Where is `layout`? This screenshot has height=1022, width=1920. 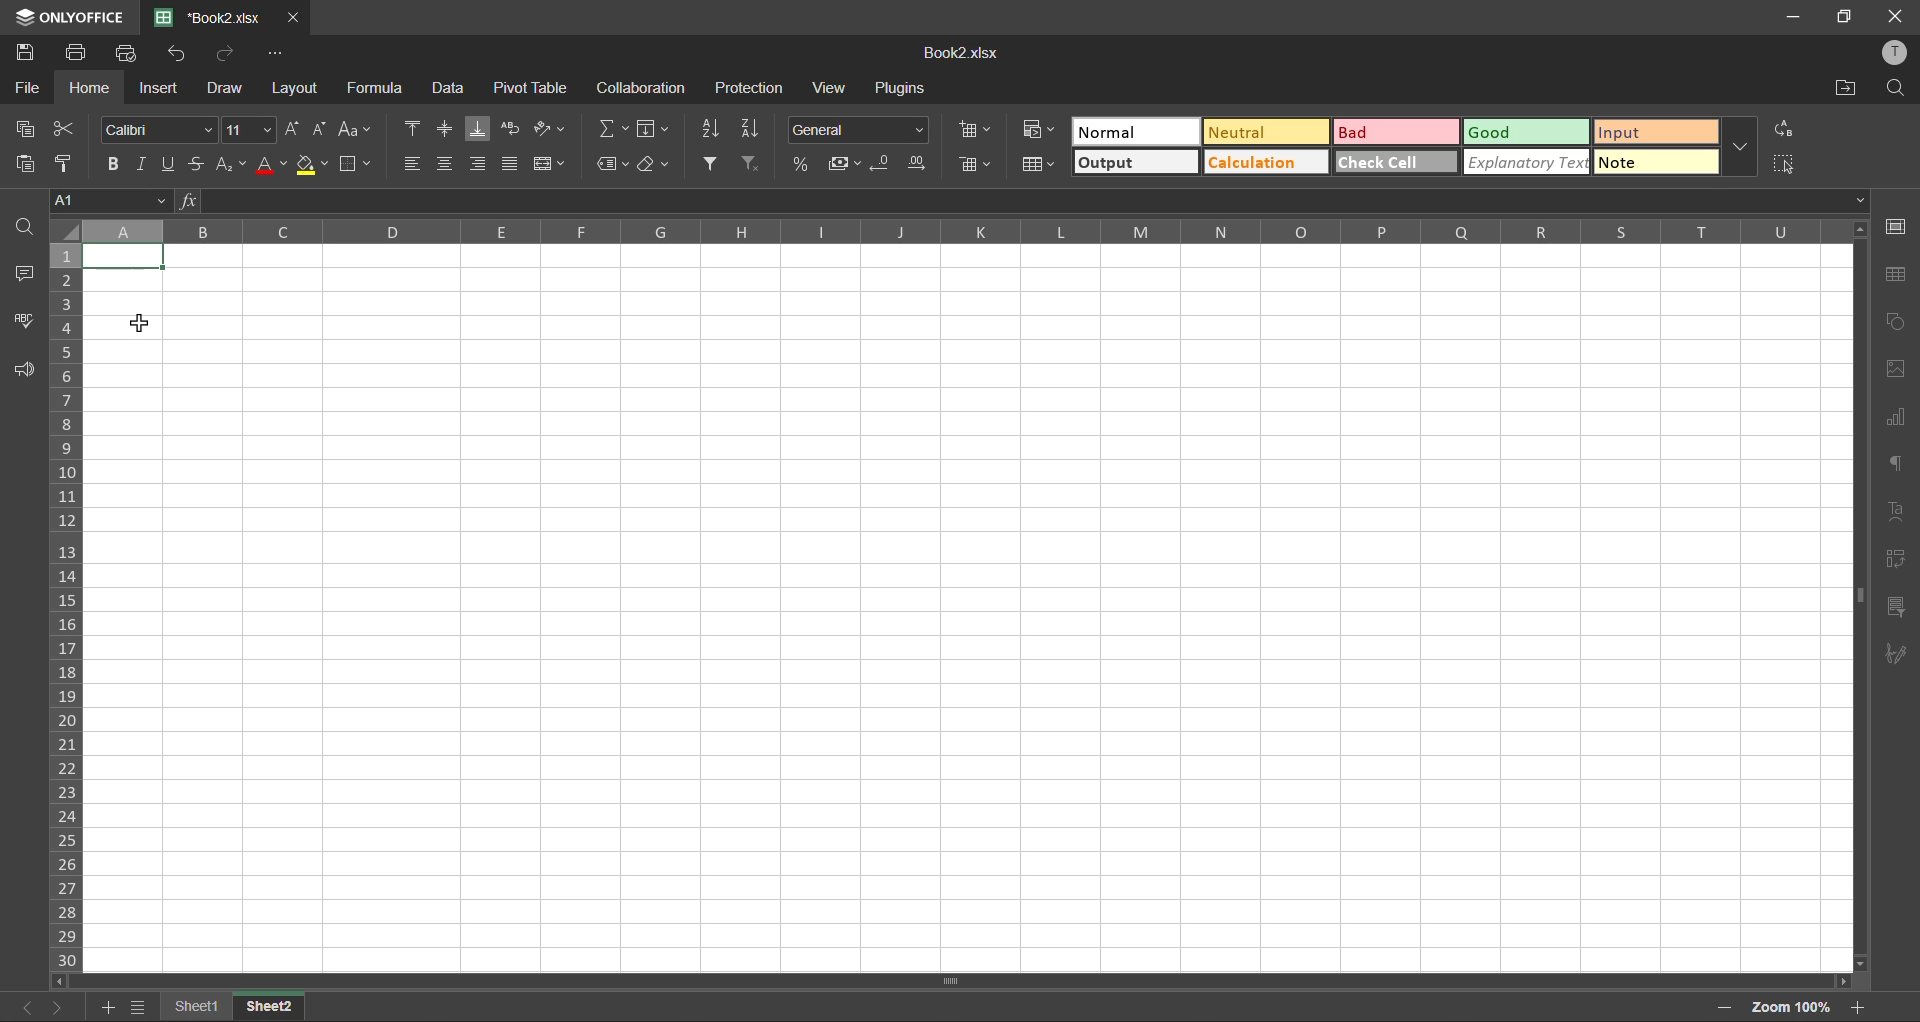 layout is located at coordinates (298, 87).